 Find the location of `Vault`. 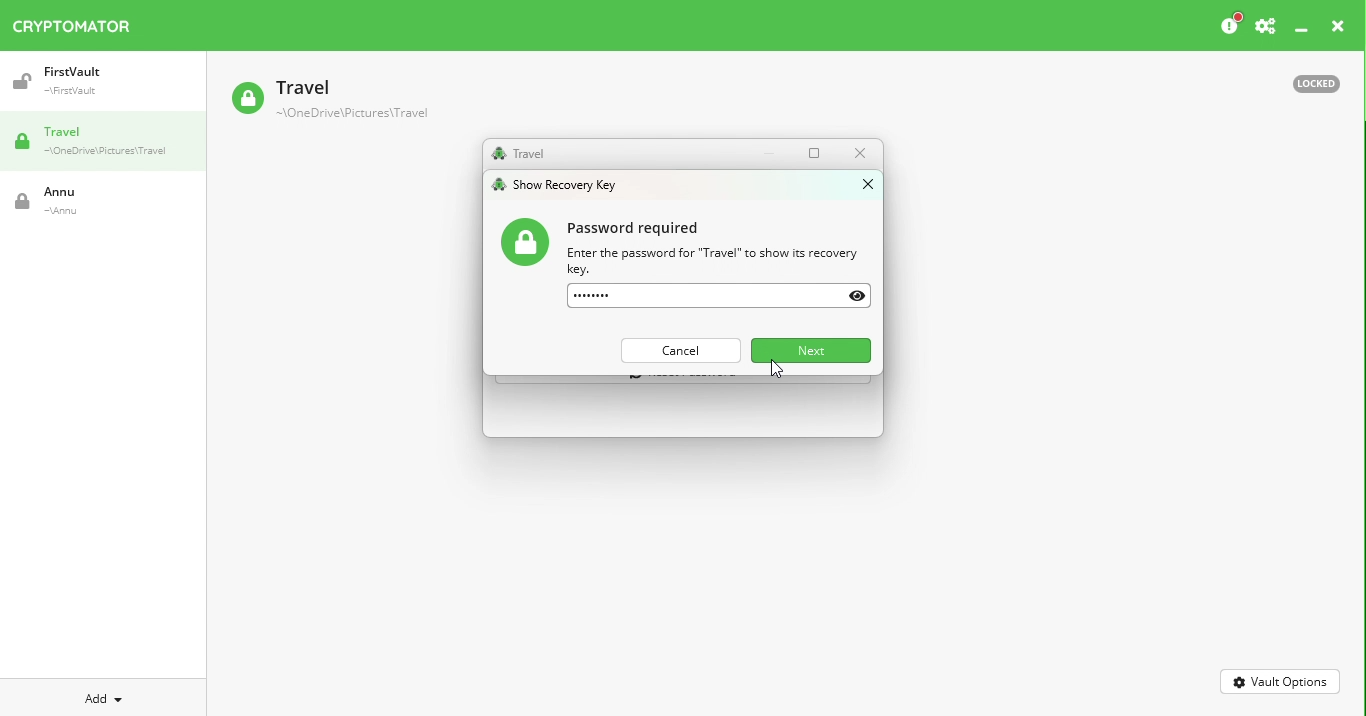

Vault is located at coordinates (329, 101).